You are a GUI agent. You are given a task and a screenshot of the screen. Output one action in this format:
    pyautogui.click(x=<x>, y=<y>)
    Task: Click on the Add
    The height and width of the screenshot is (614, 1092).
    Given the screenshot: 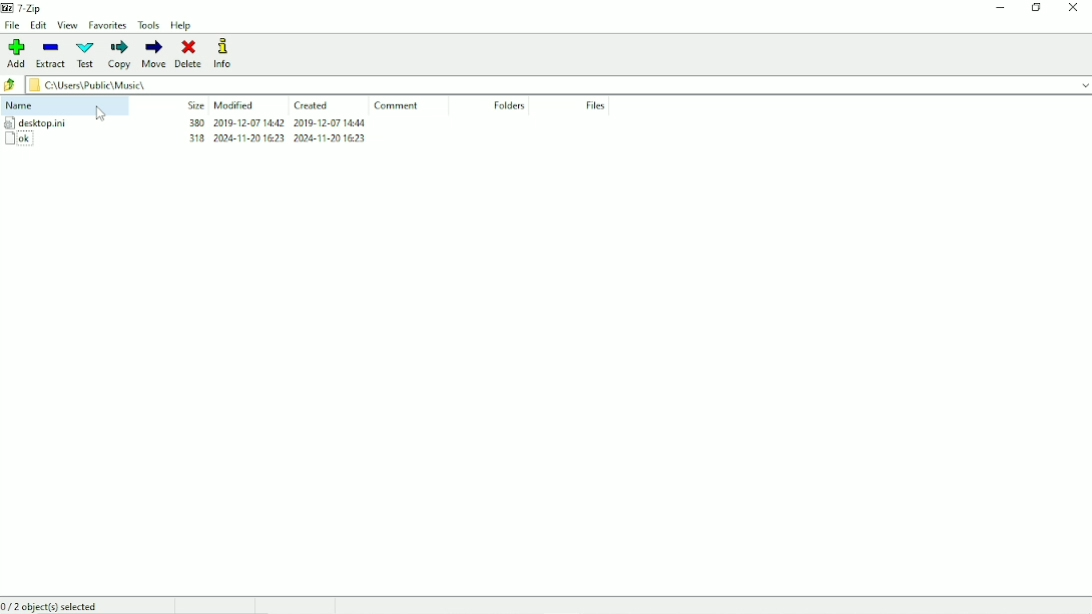 What is the action you would take?
    pyautogui.click(x=17, y=53)
    